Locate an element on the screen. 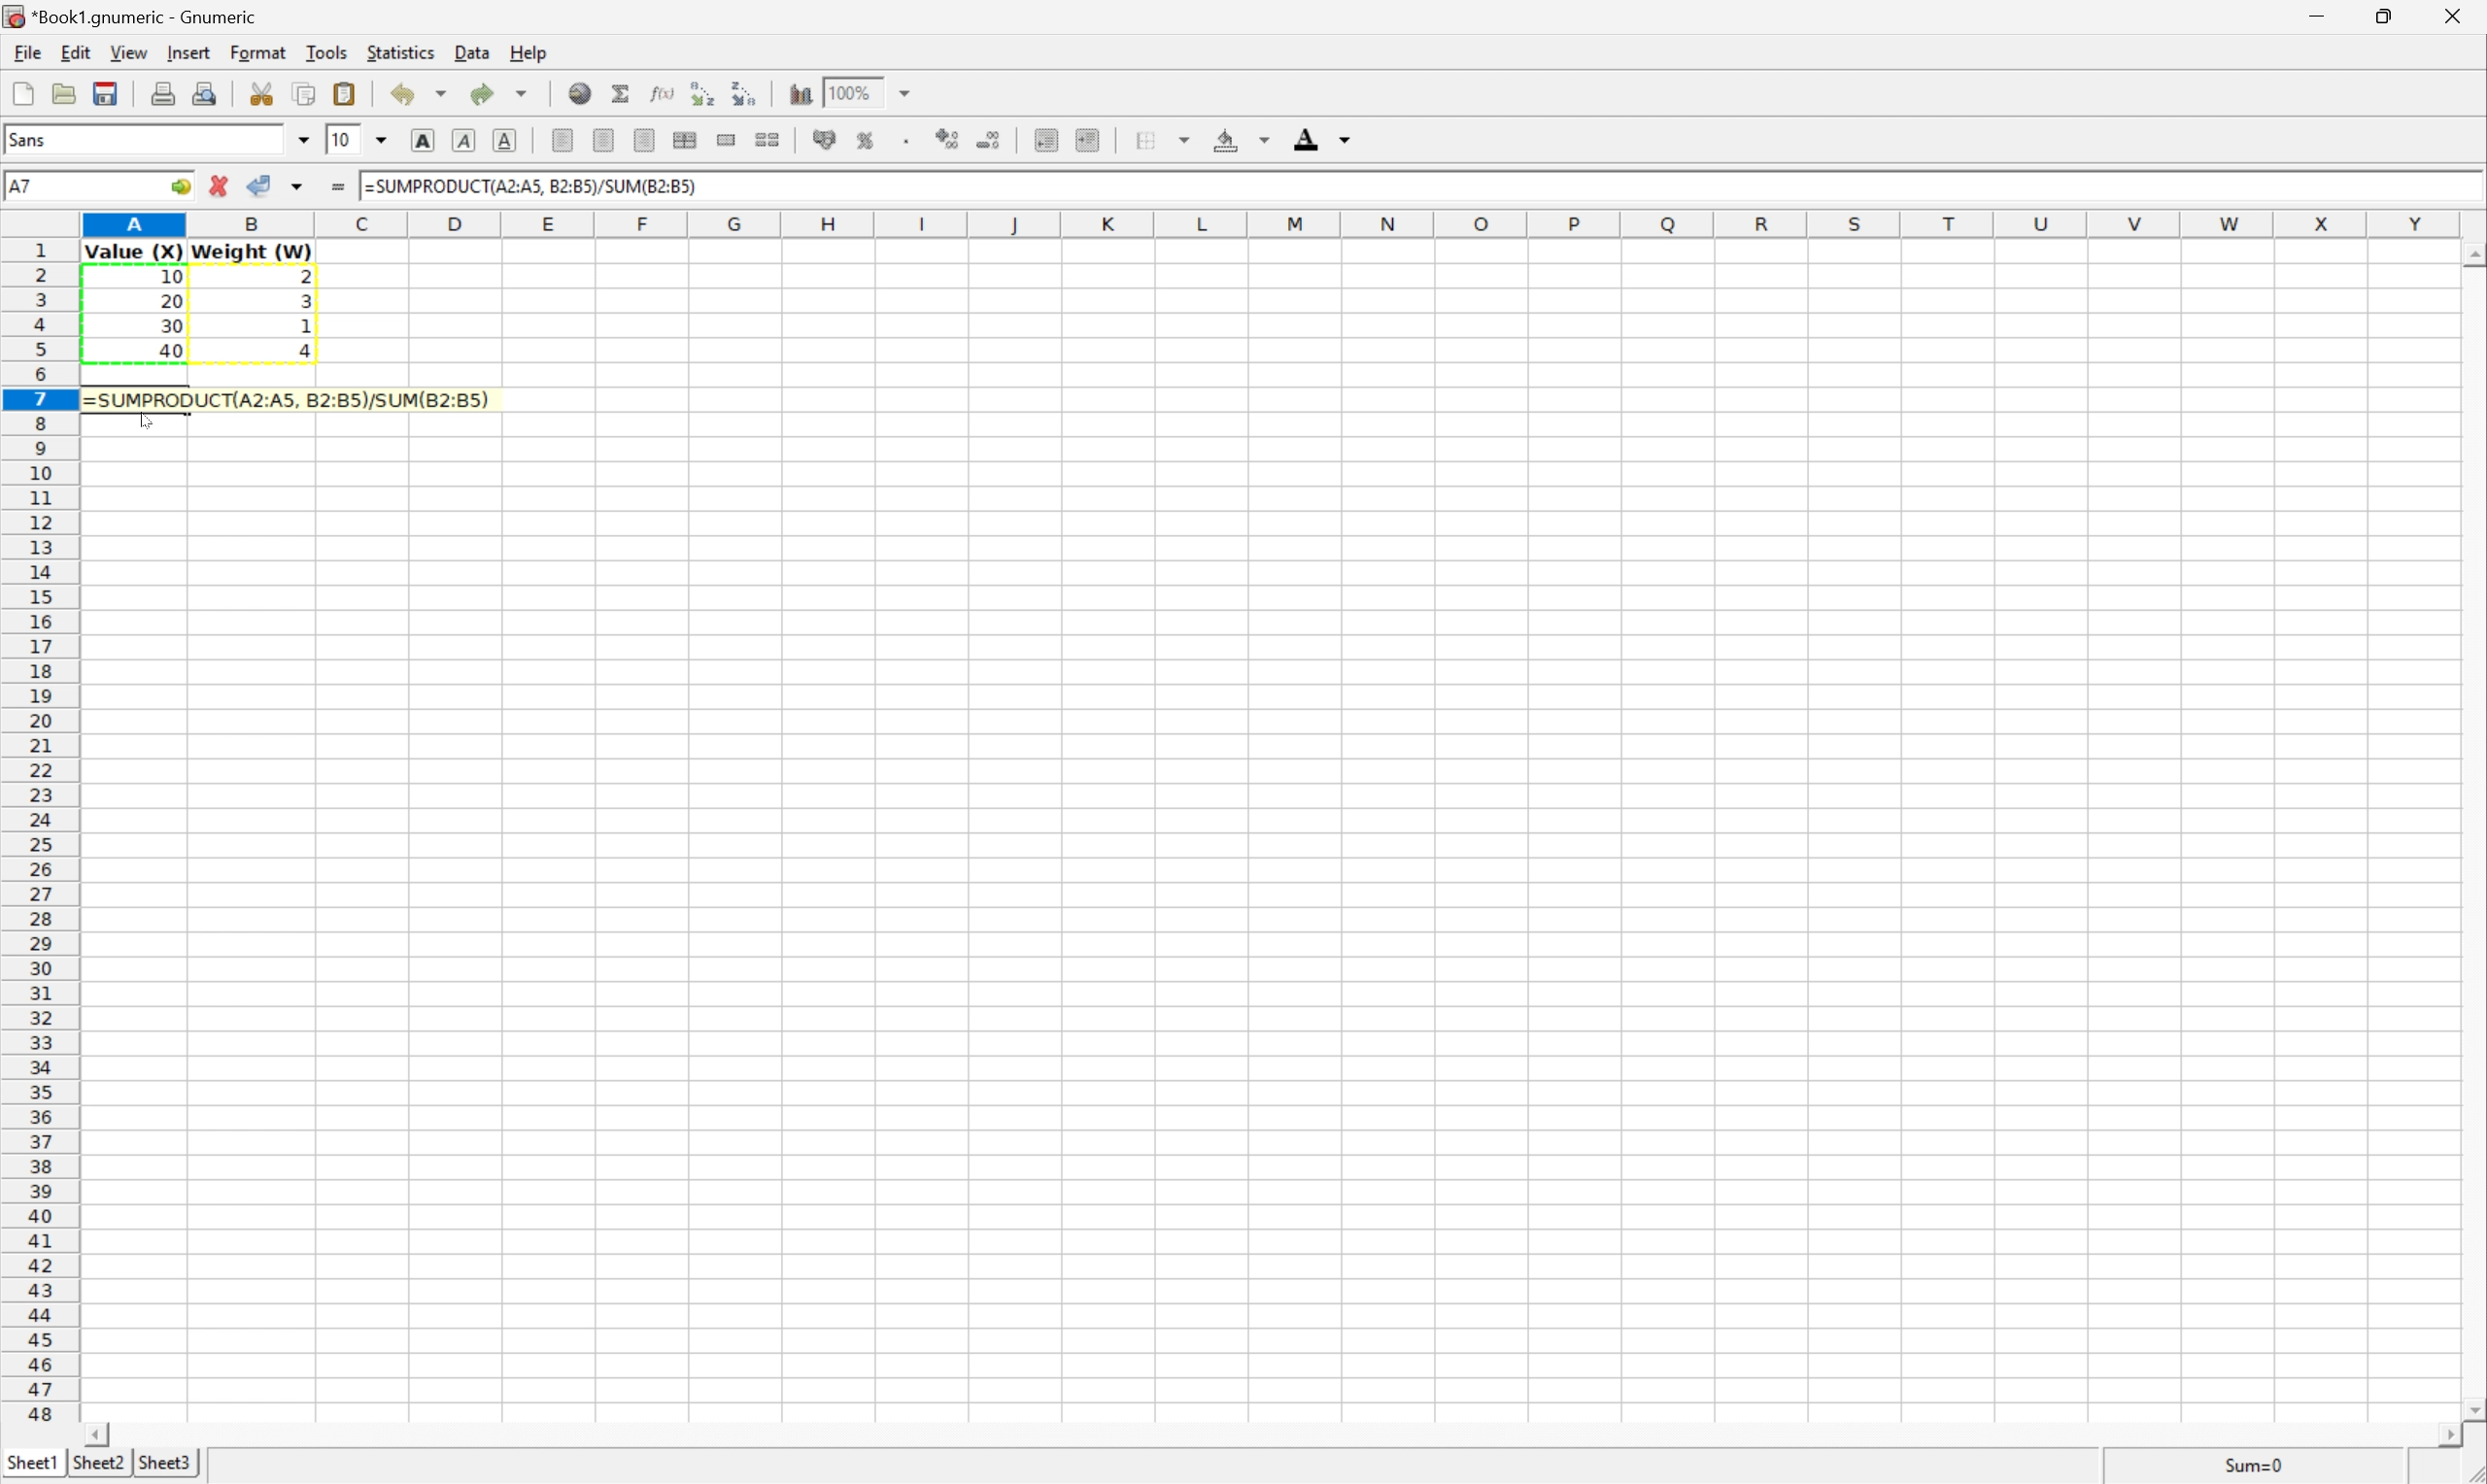 The image size is (2487, 1484). Scroll Right is located at coordinates (2442, 1435).